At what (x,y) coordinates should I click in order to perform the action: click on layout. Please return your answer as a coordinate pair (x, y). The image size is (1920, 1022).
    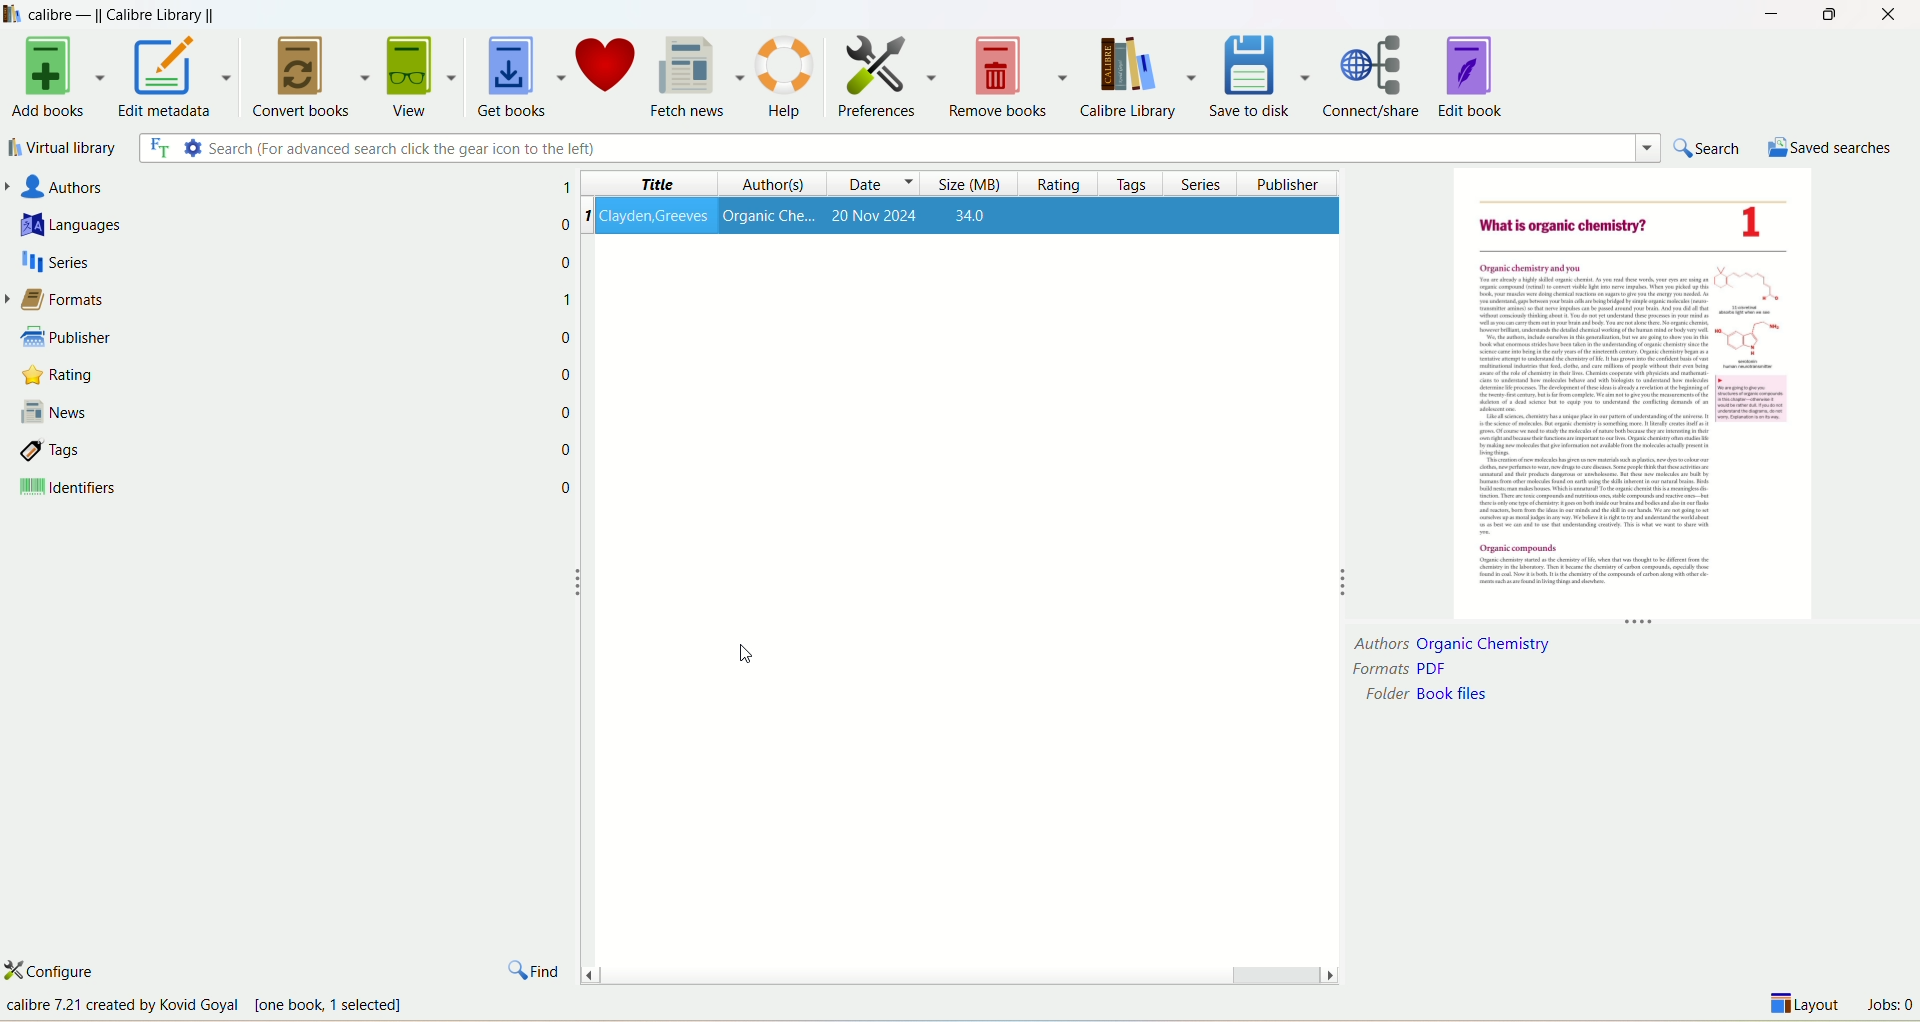
    Looking at the image, I should click on (1807, 1007).